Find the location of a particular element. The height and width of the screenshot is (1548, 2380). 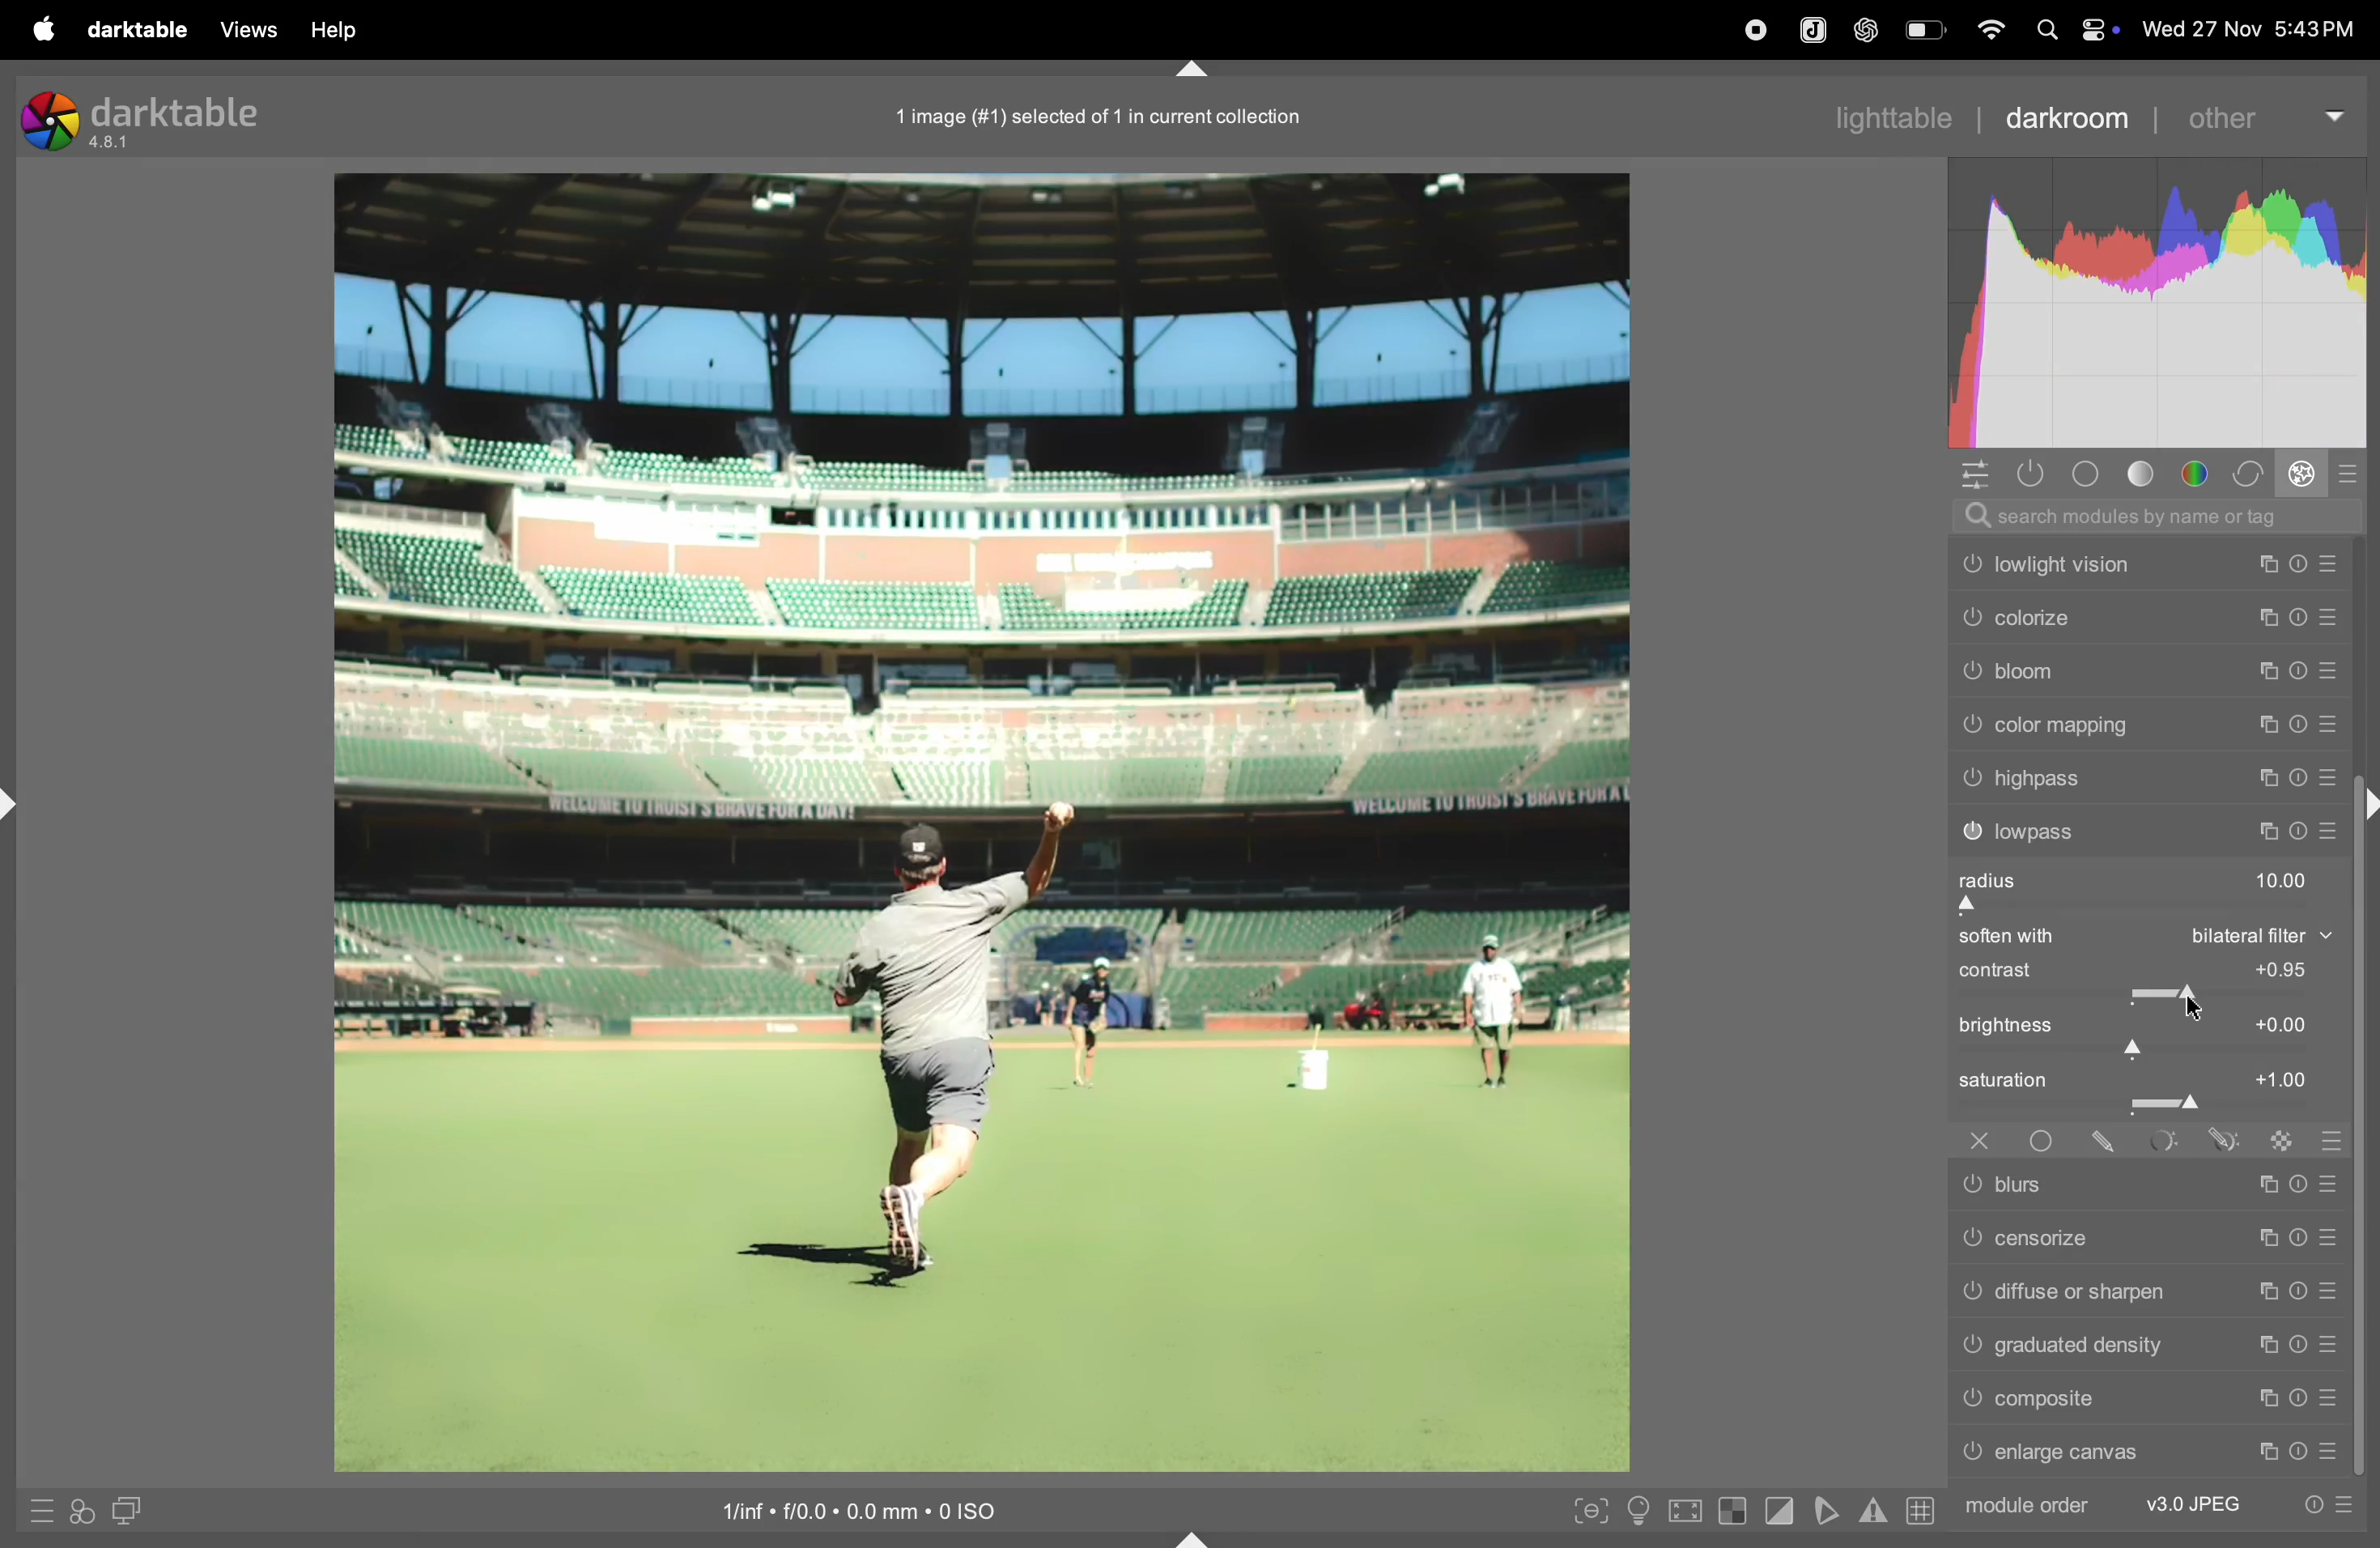

toggle high quality processing is located at coordinates (1689, 1509).